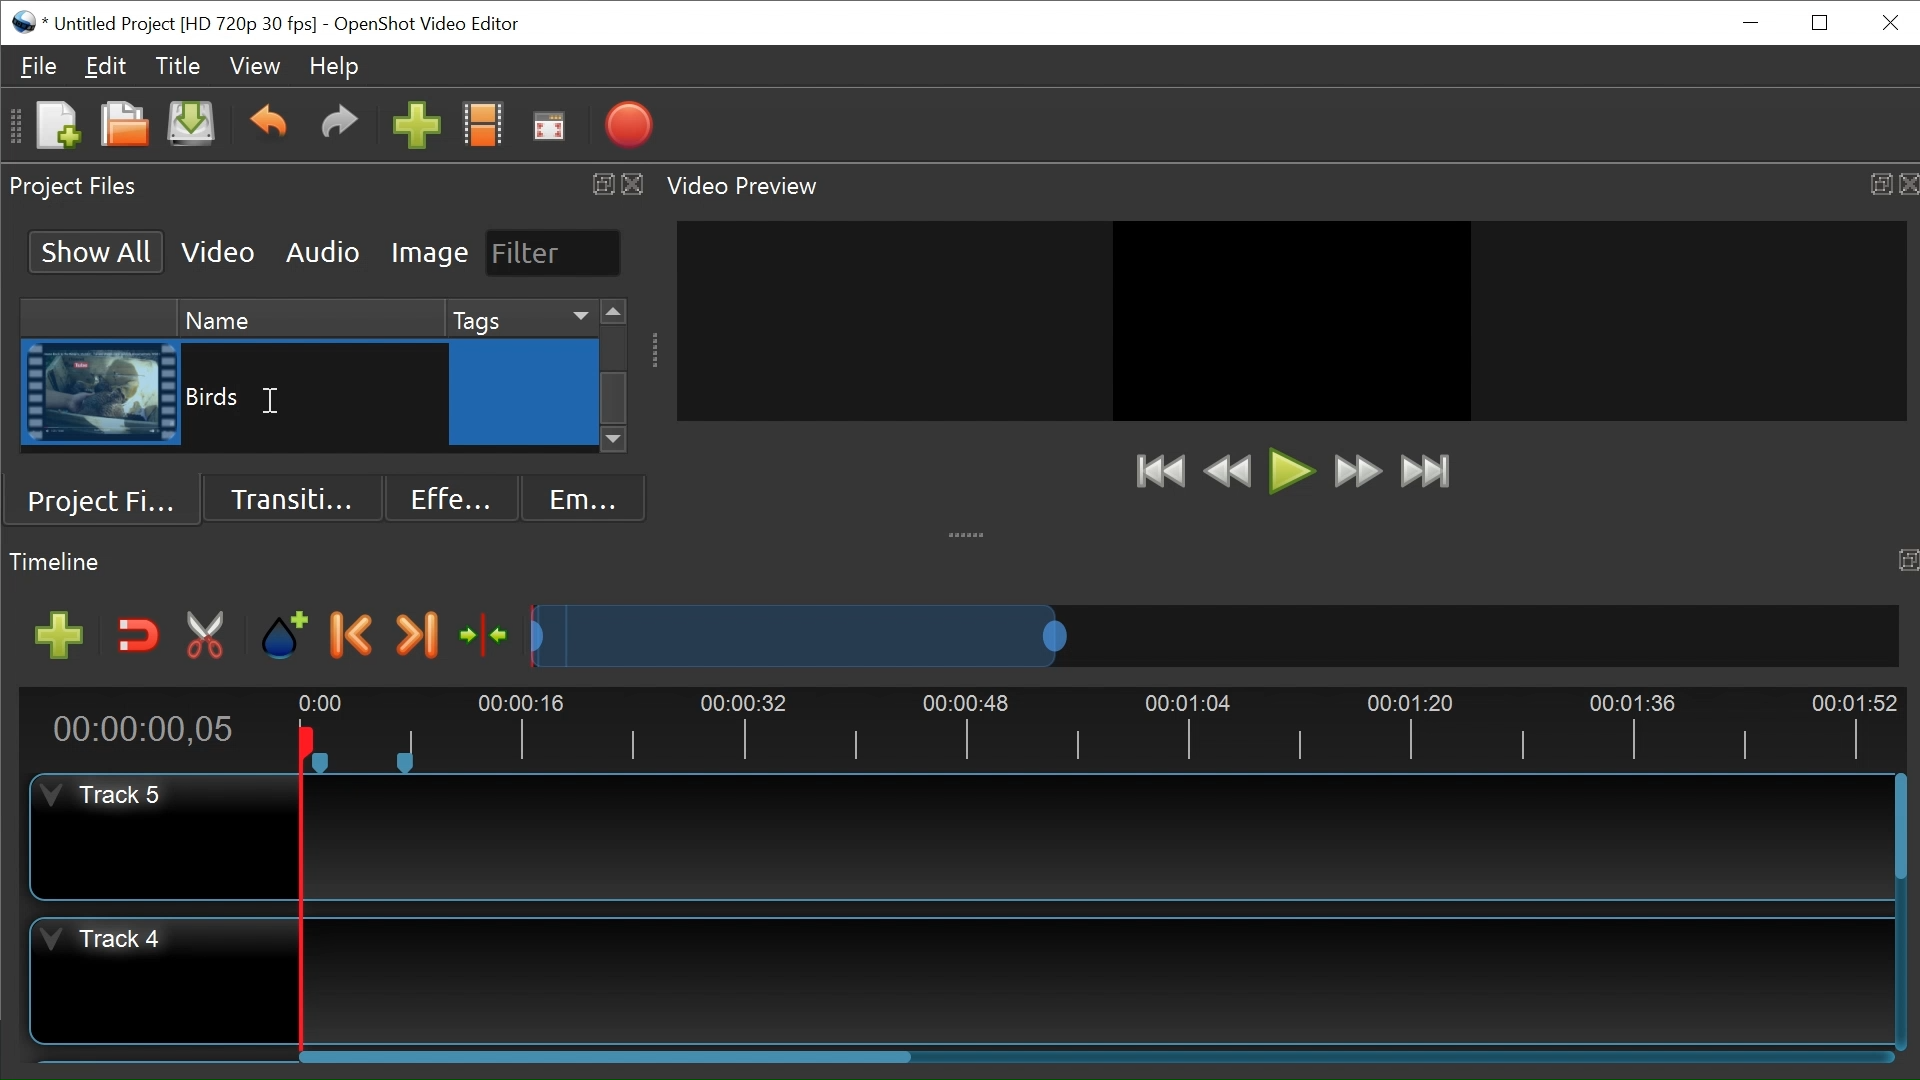 The width and height of the screenshot is (1920, 1080). What do you see at coordinates (256, 66) in the screenshot?
I see `View` at bounding box center [256, 66].